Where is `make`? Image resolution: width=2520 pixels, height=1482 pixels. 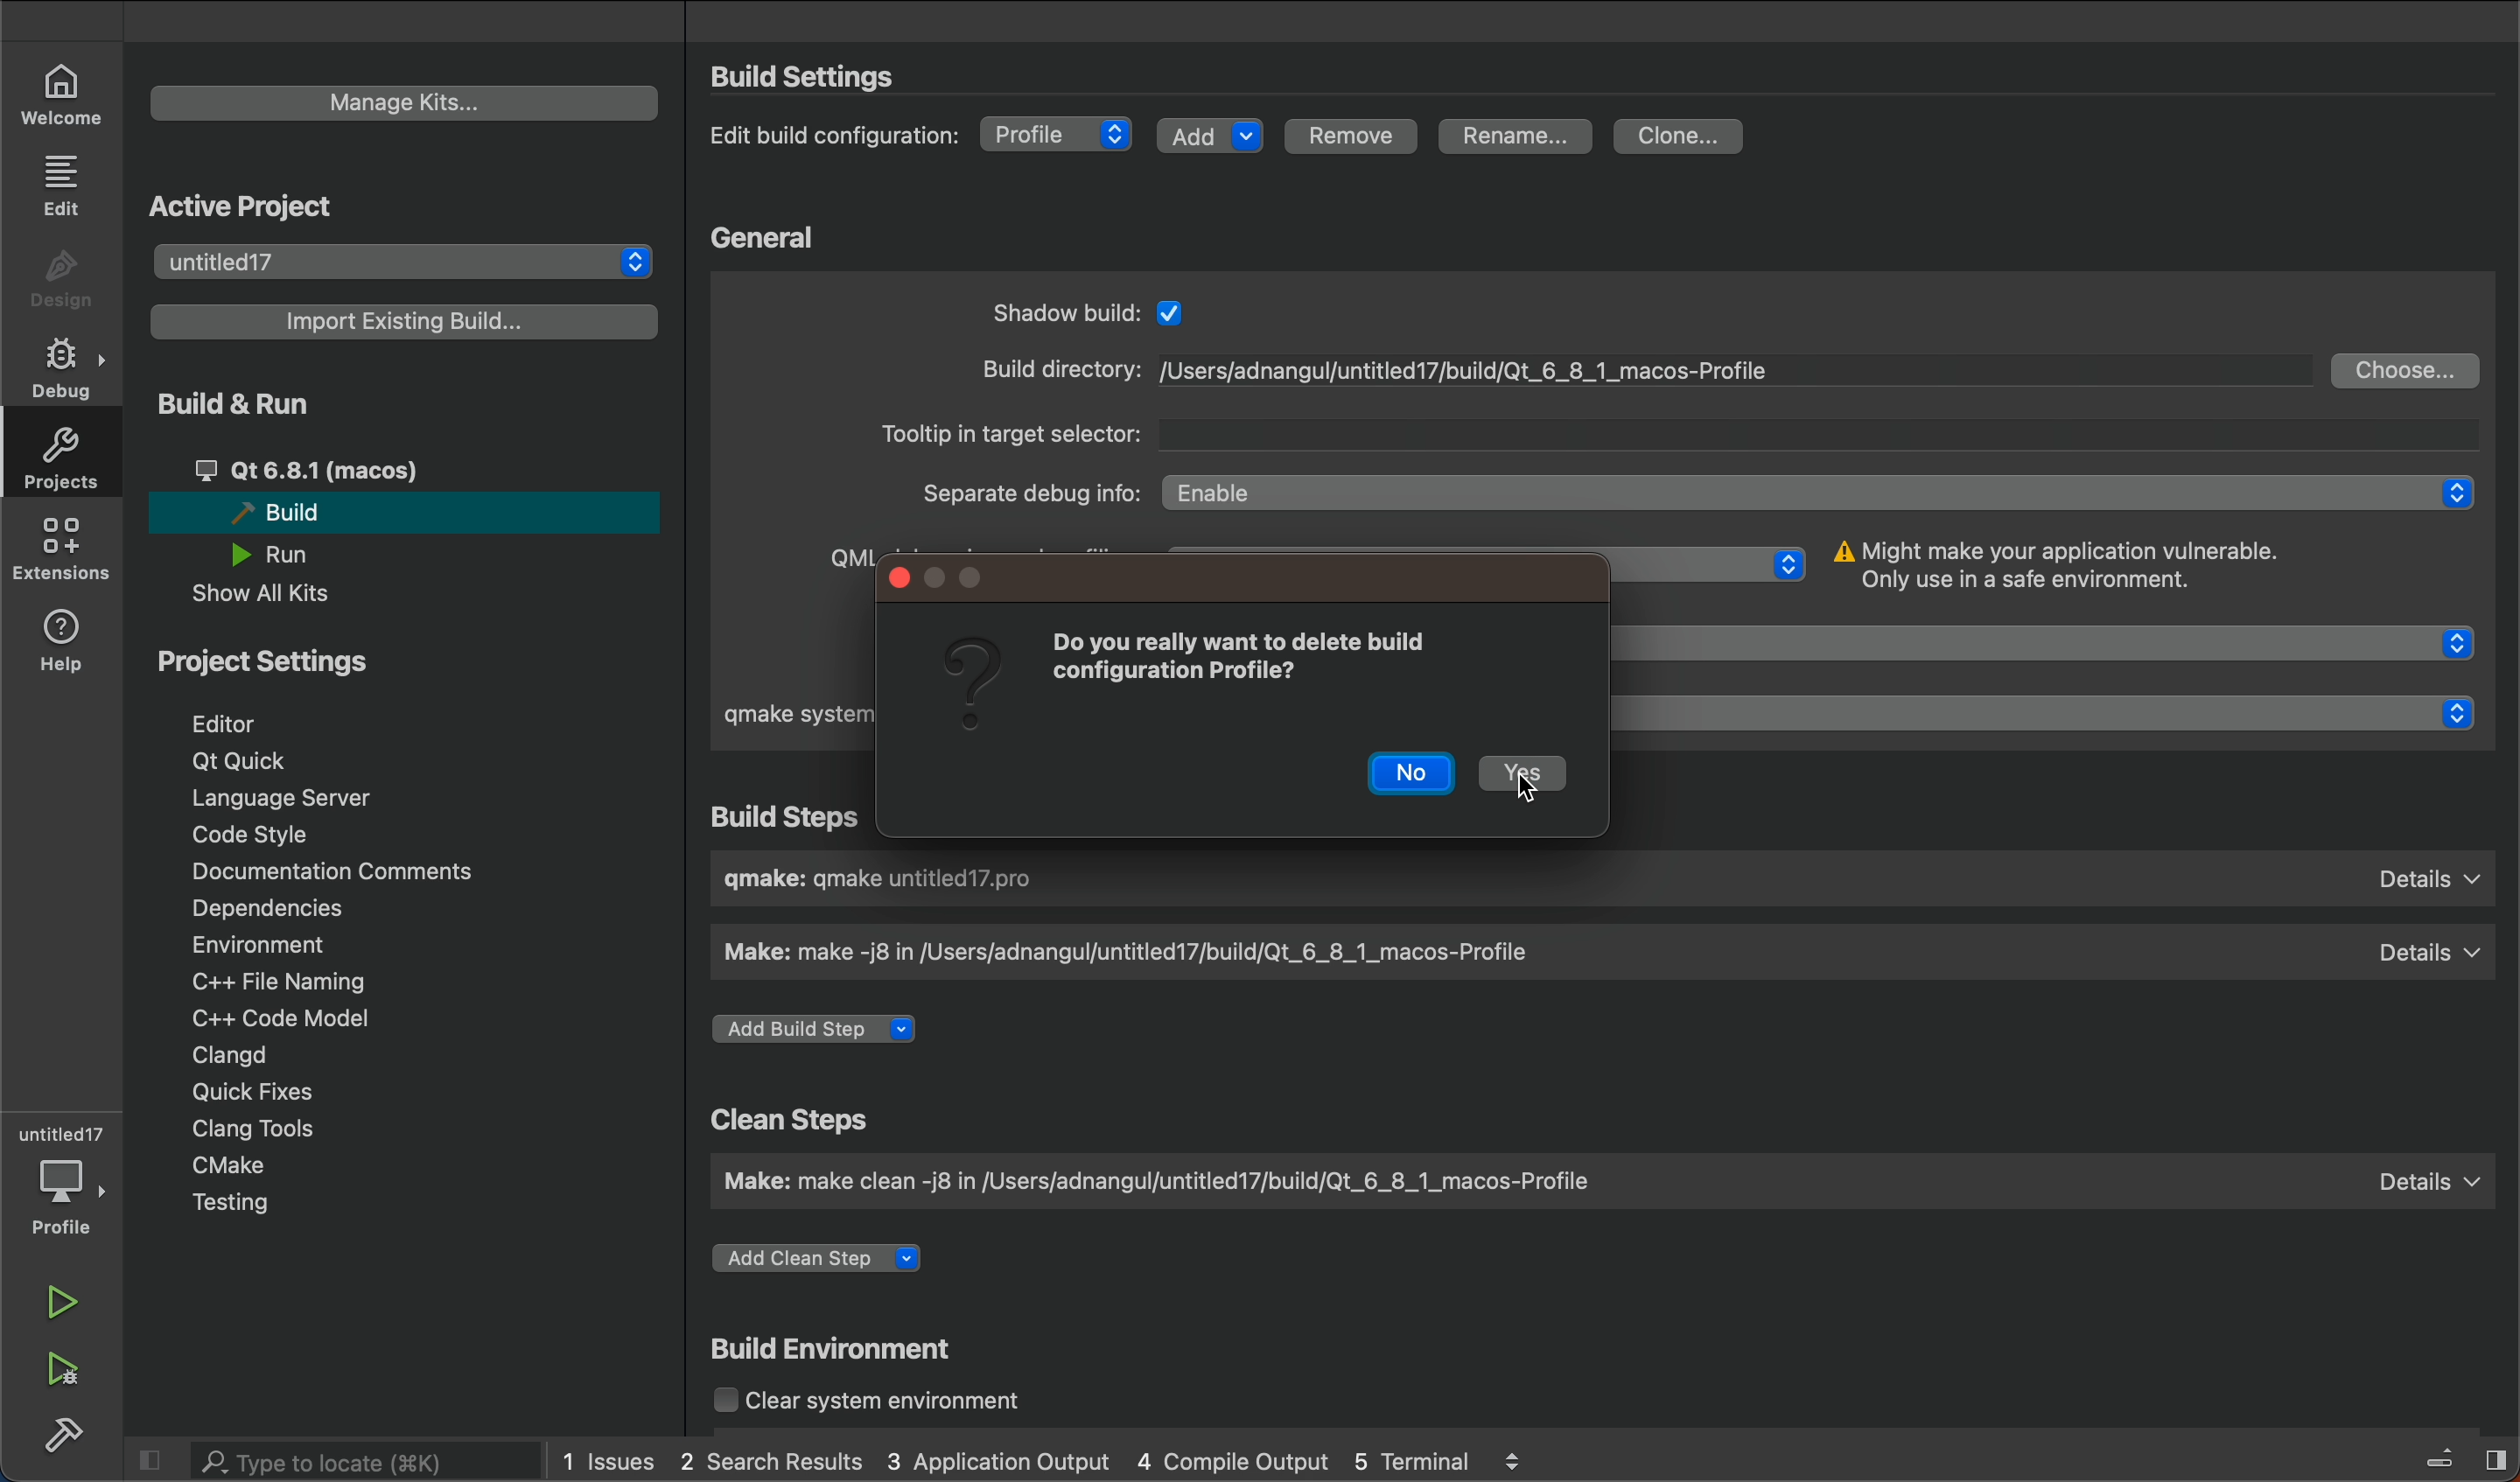 make is located at coordinates (1146, 954).